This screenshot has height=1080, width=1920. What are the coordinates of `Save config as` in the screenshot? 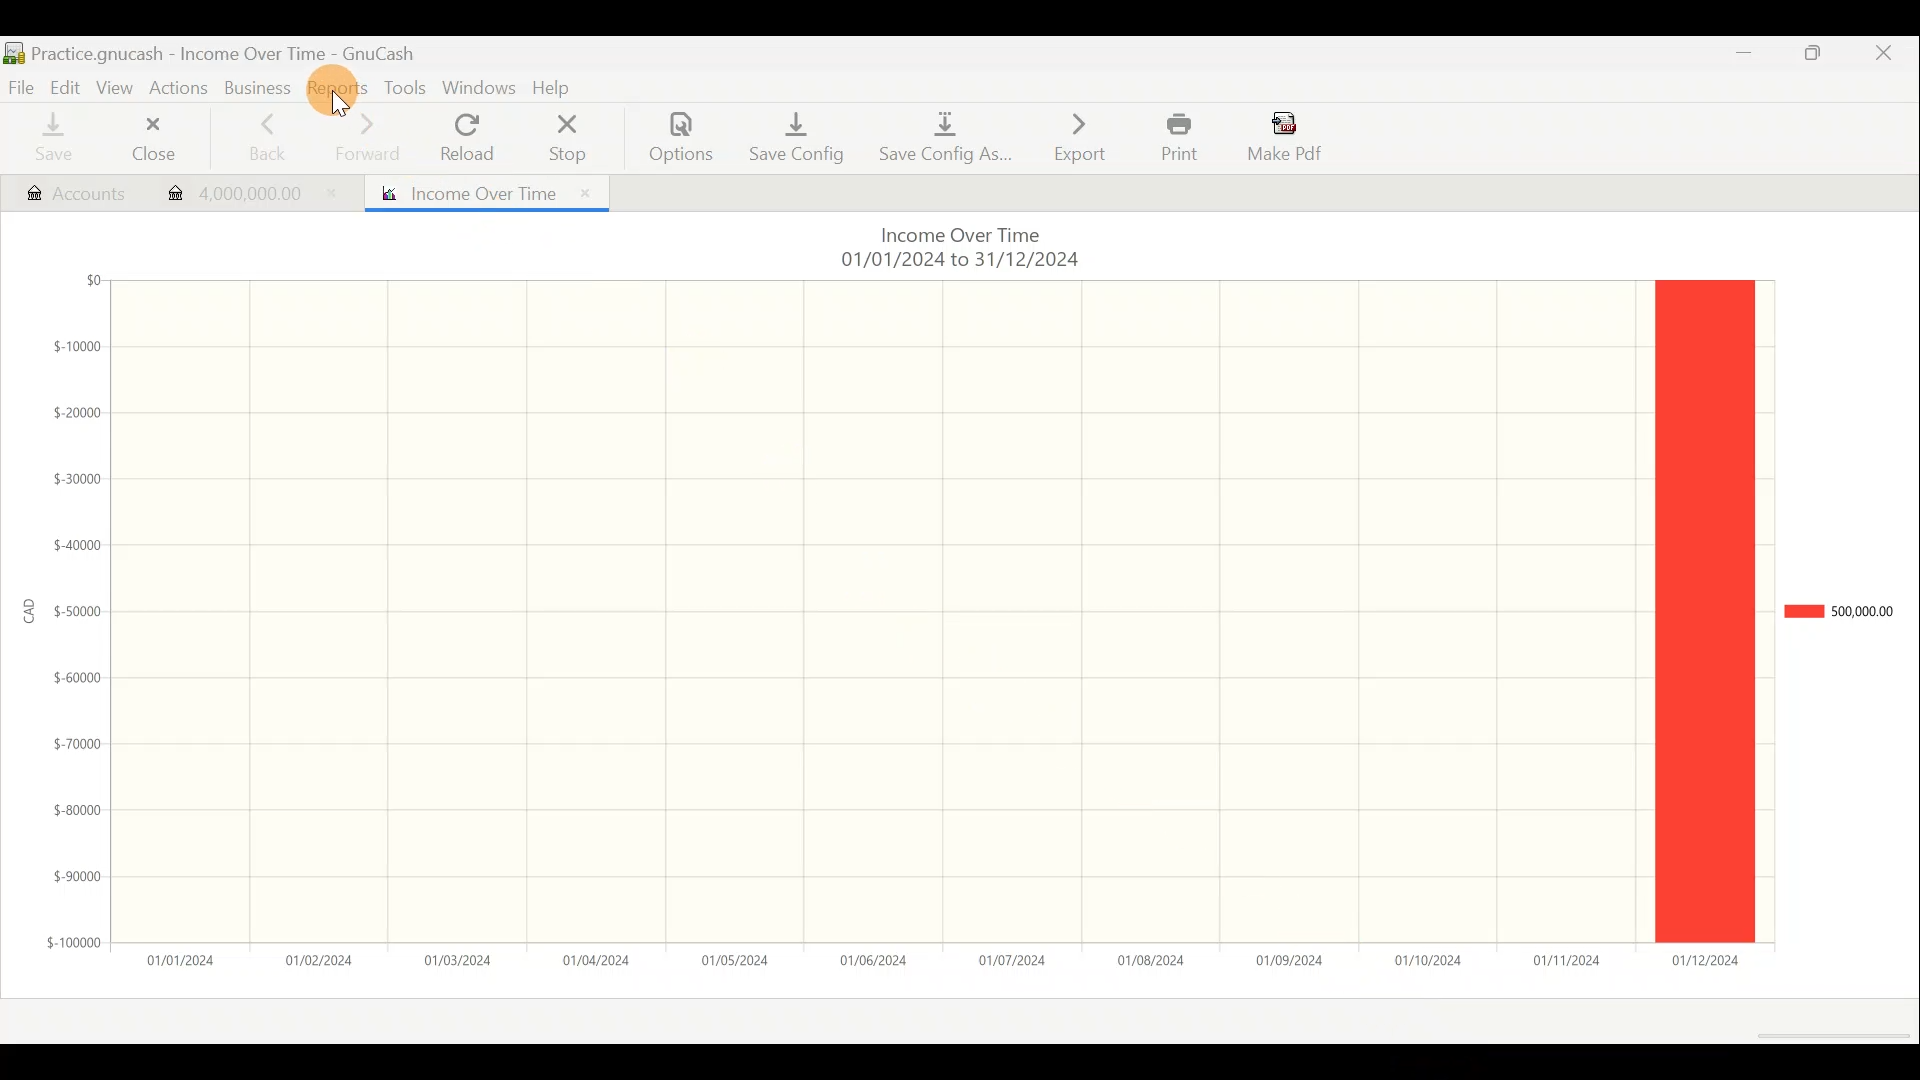 It's located at (939, 139).